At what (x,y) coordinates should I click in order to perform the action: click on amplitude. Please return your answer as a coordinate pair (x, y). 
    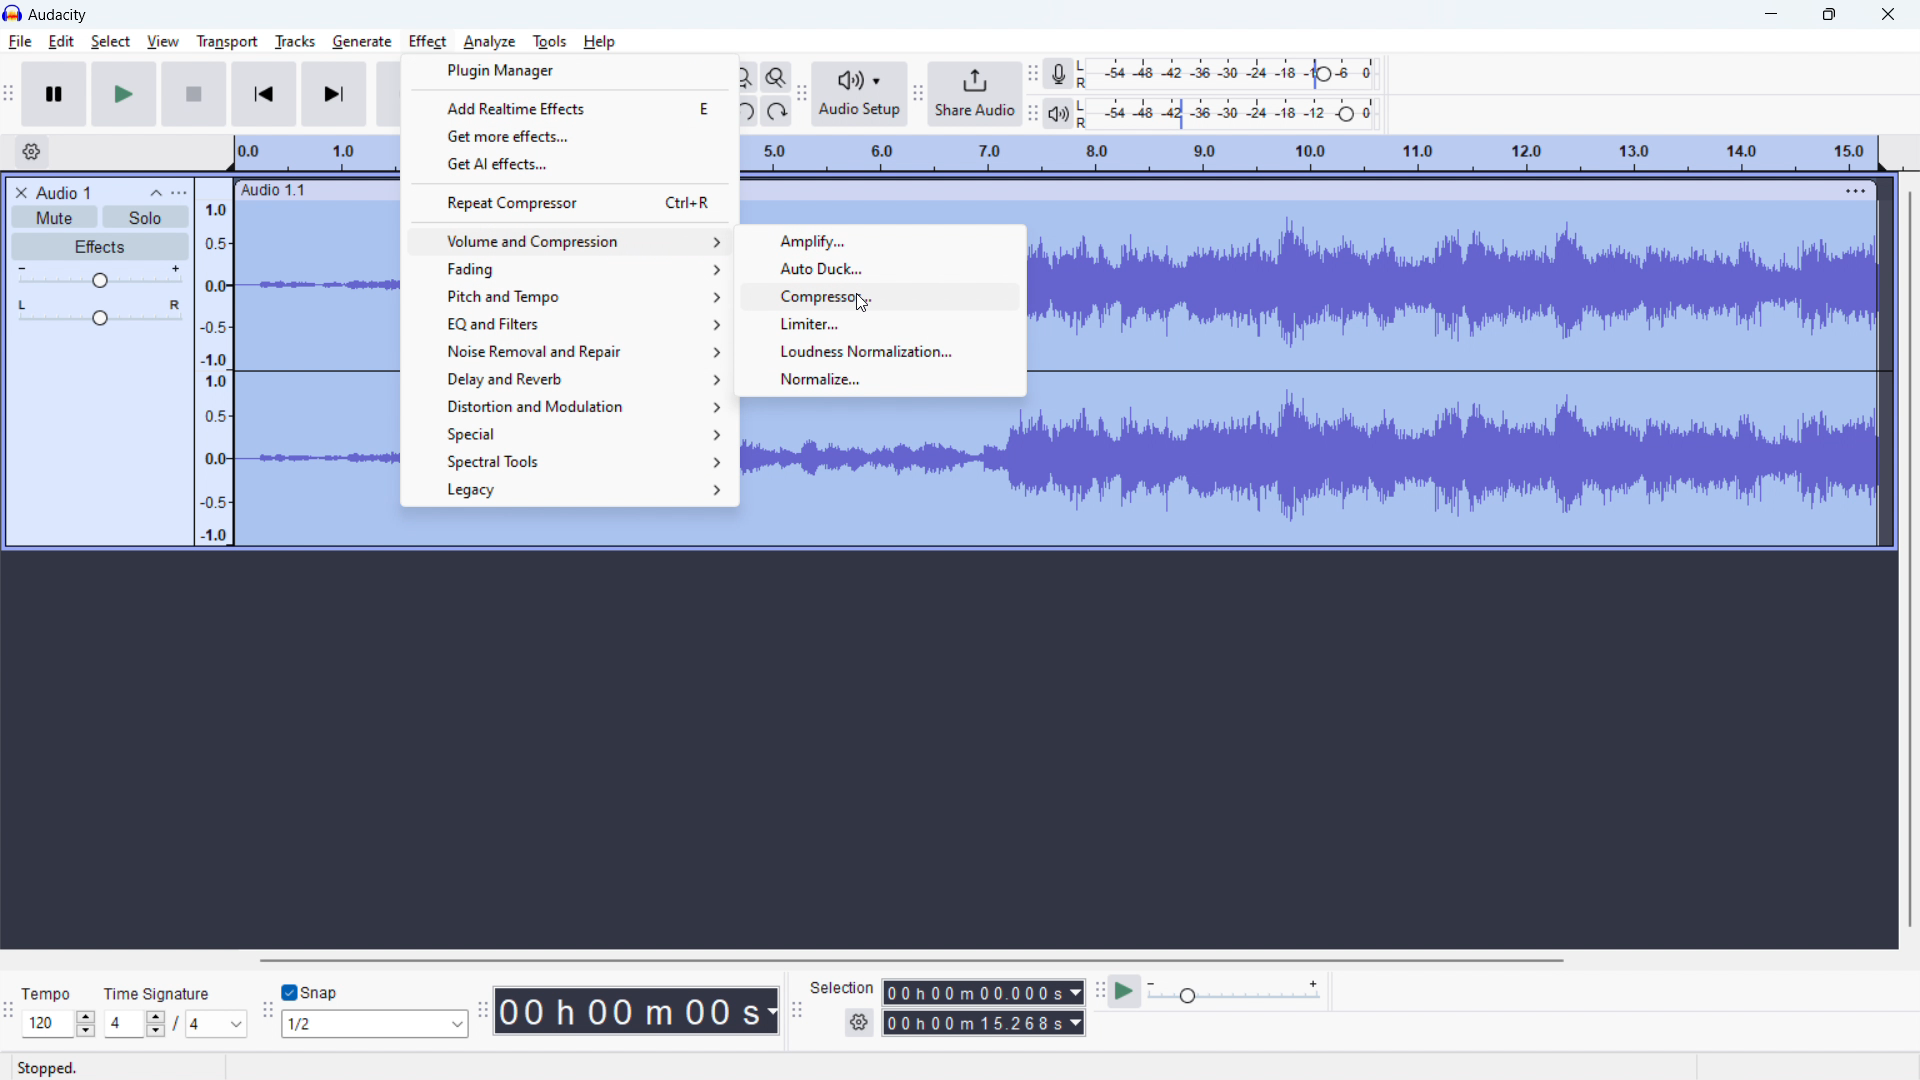
    Looking at the image, I should click on (214, 360).